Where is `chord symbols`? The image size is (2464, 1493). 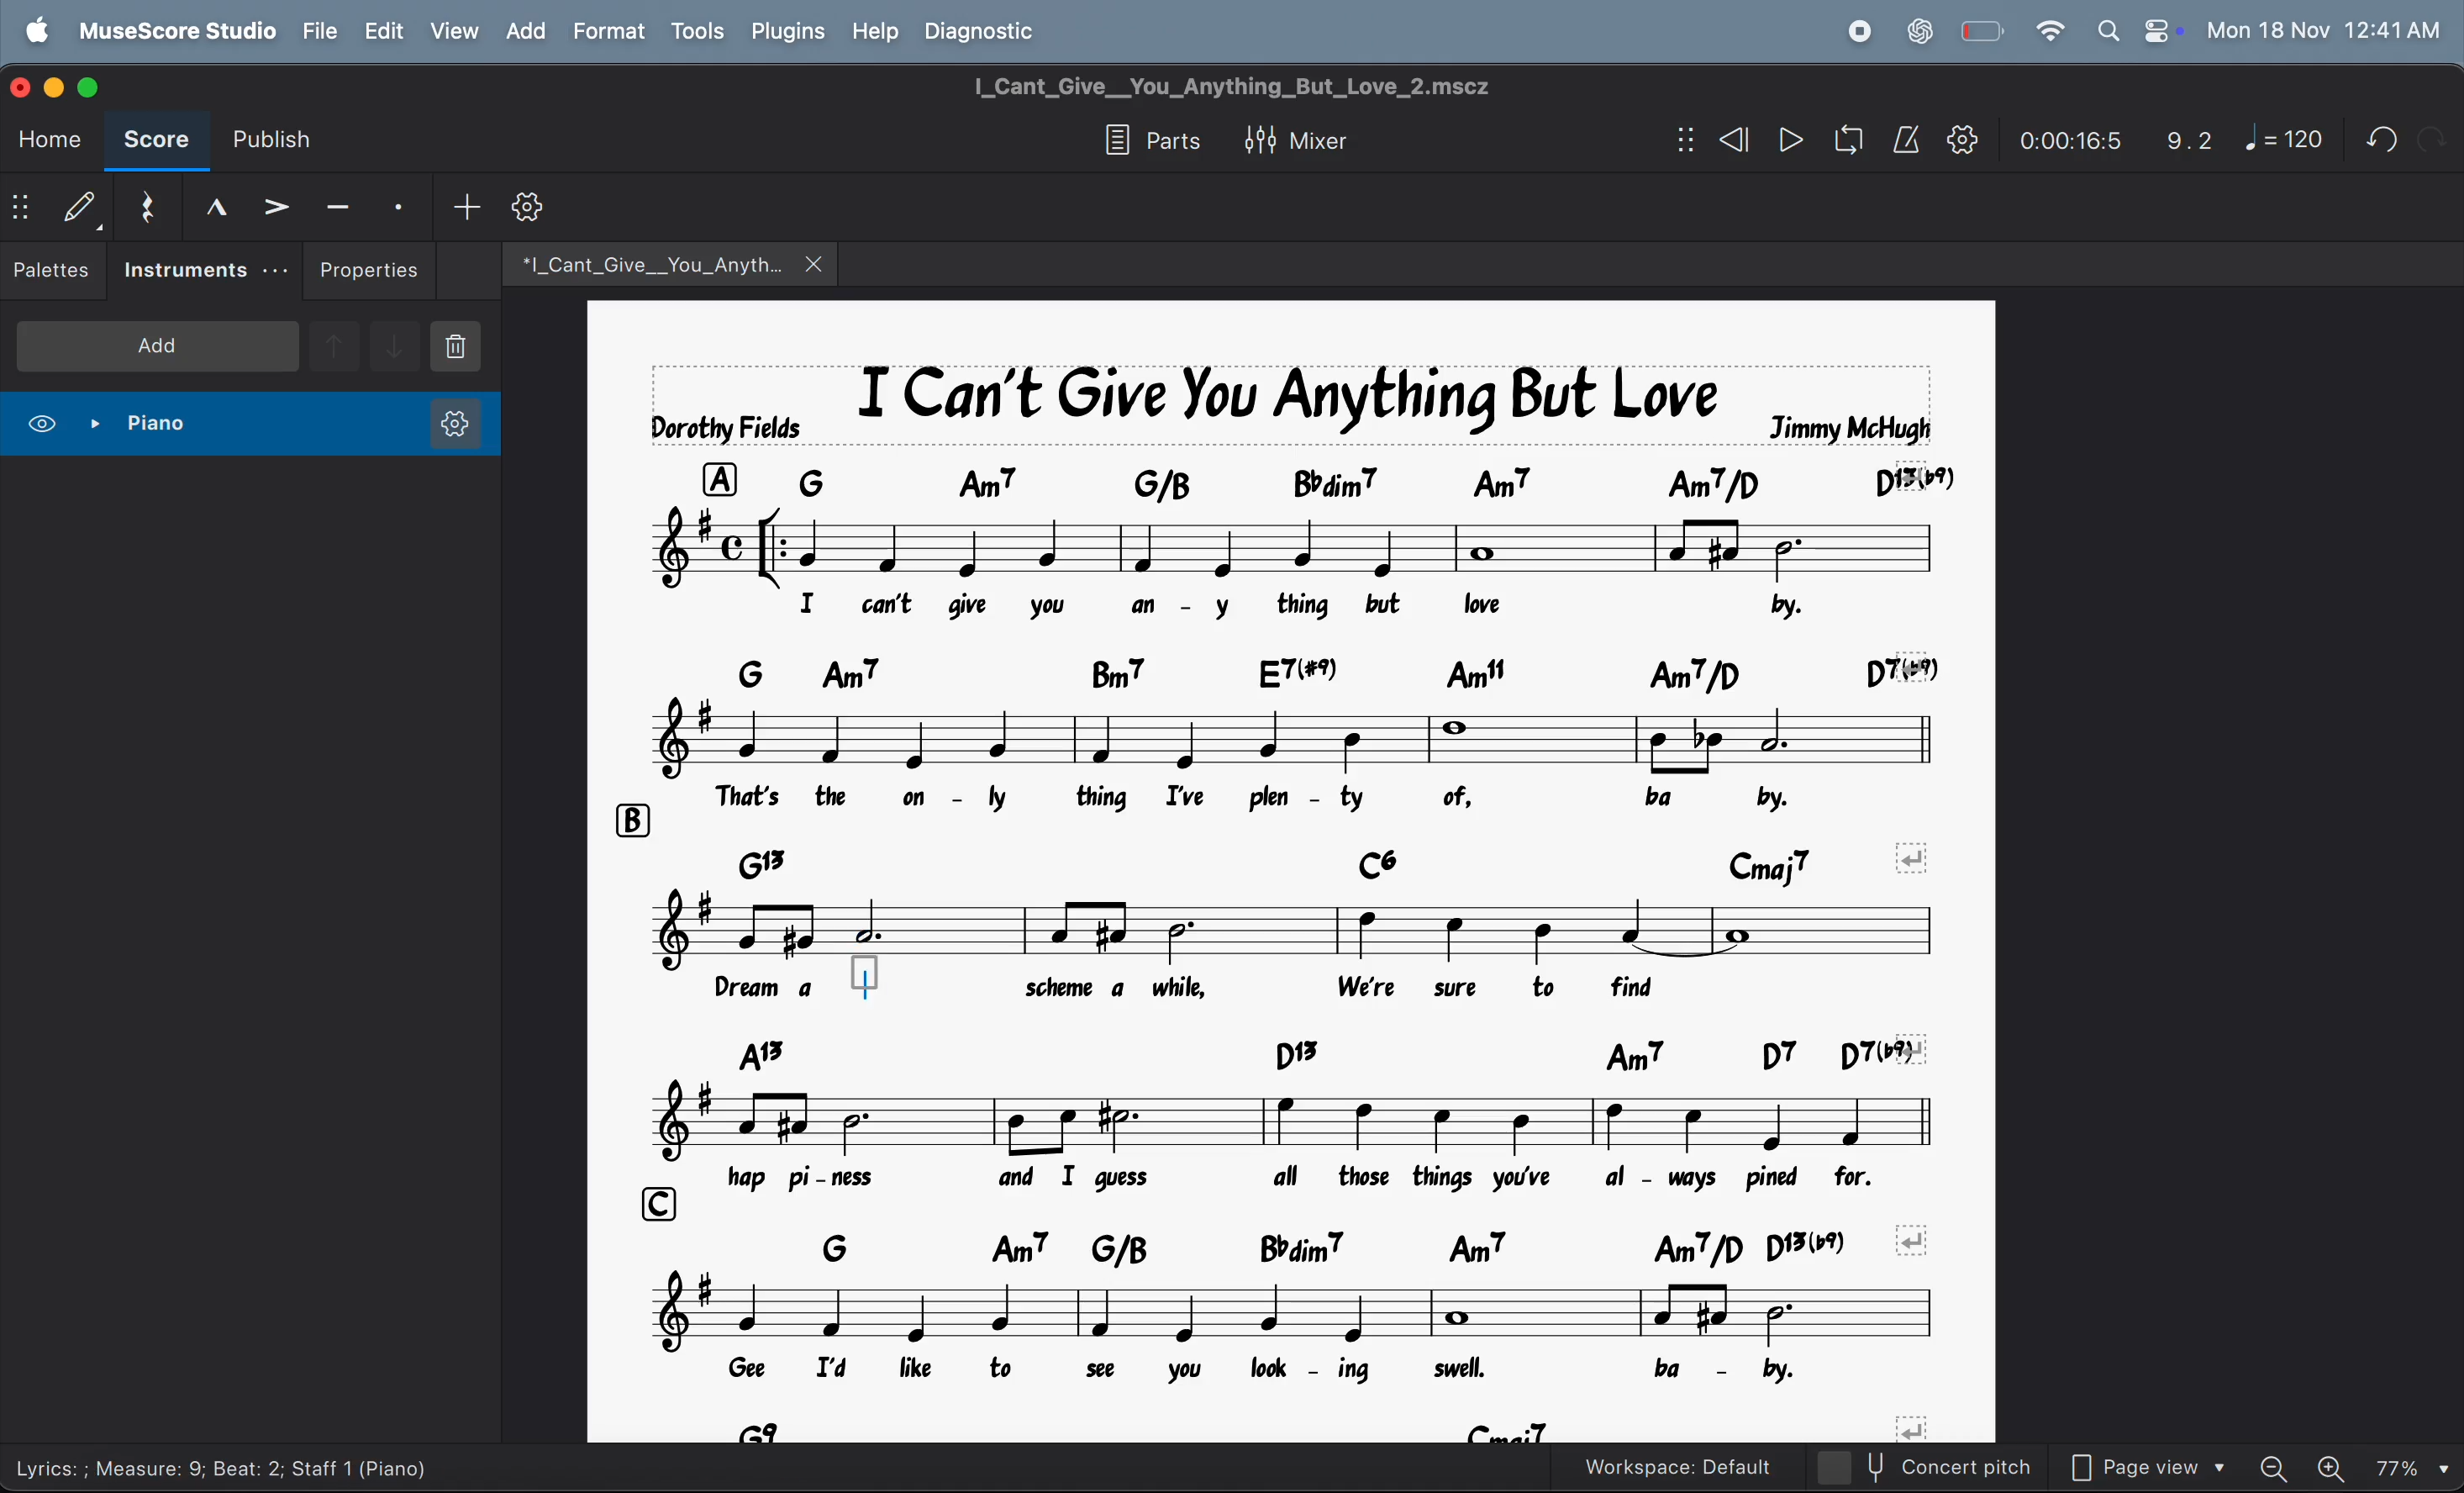 chord symbols is located at coordinates (1376, 482).